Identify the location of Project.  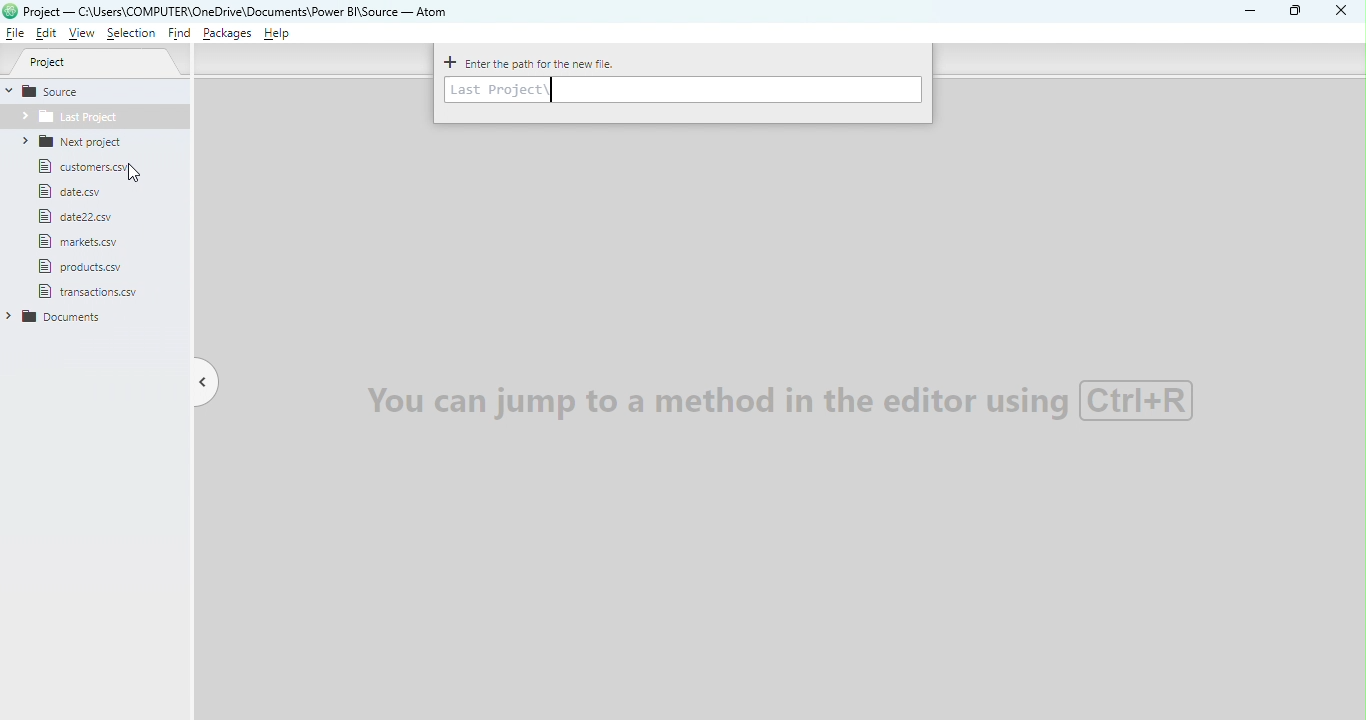
(94, 62).